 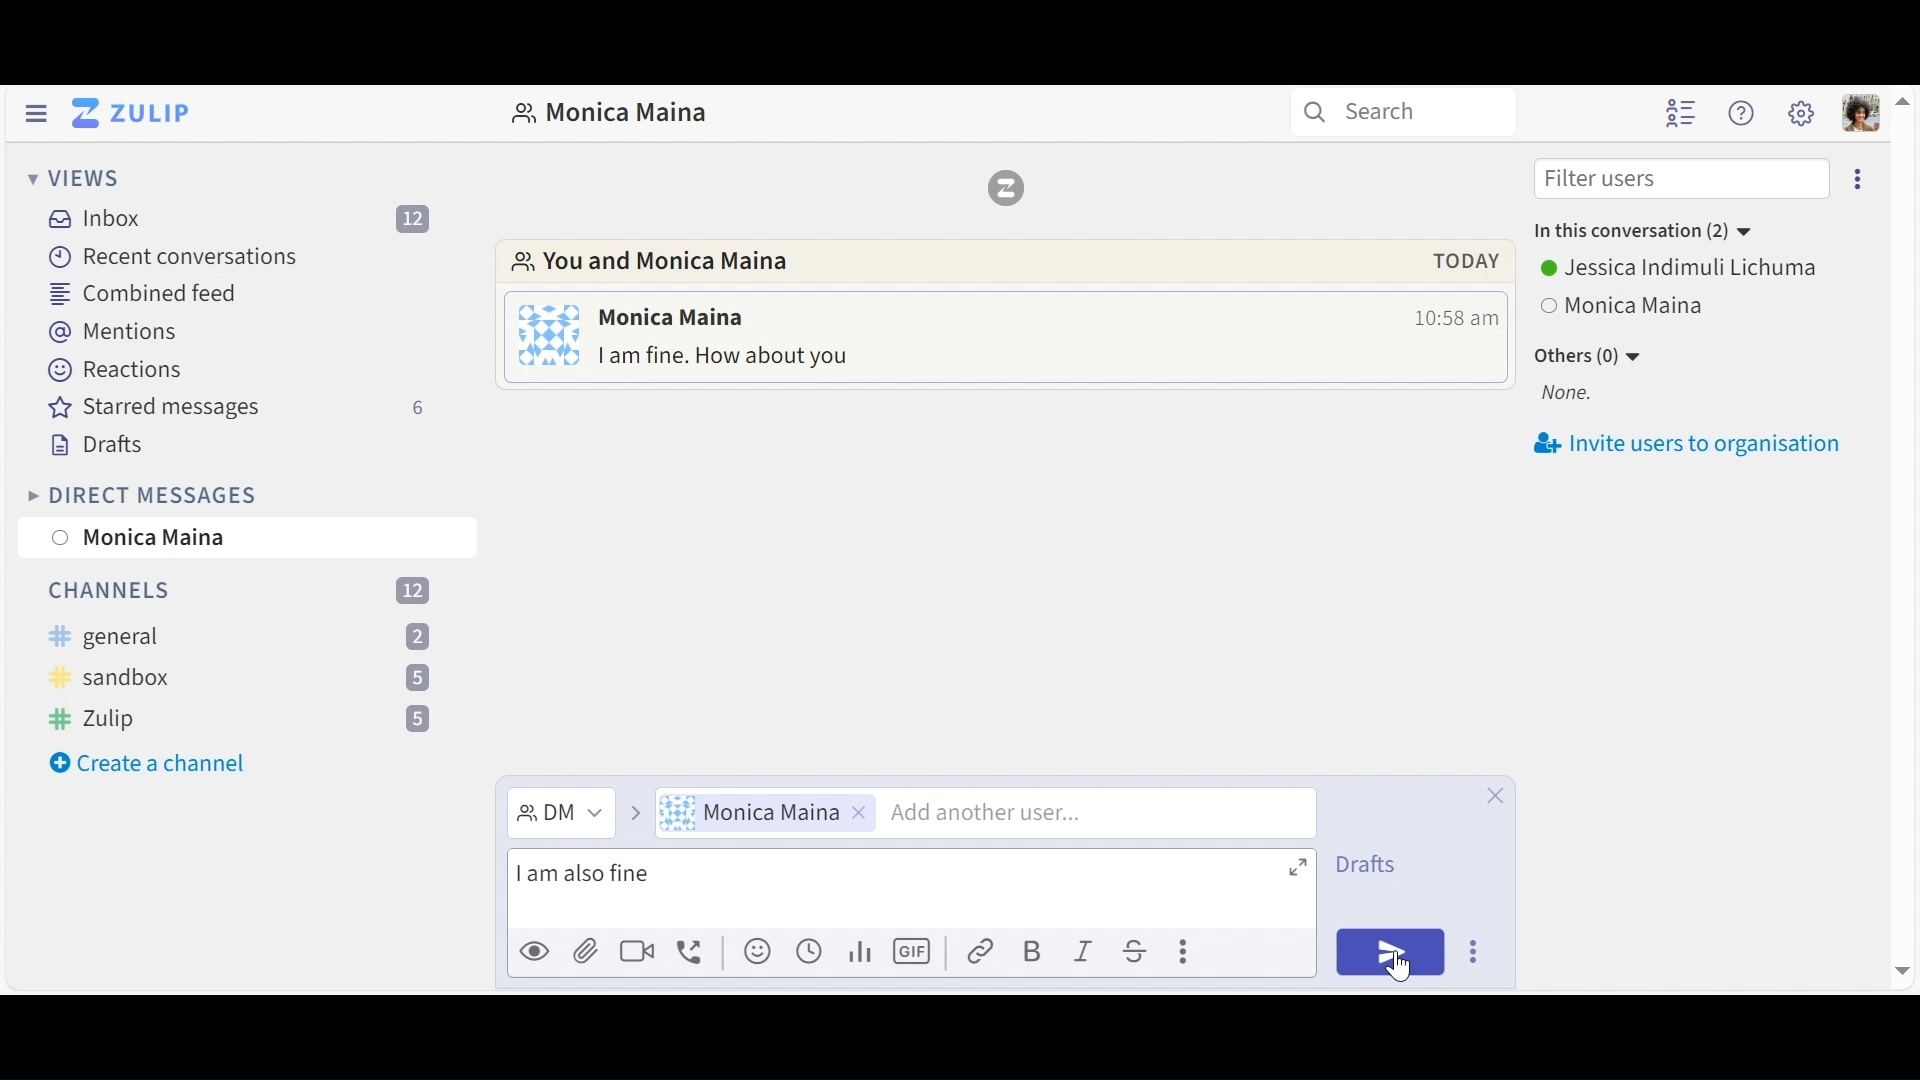 What do you see at coordinates (535, 947) in the screenshot?
I see `Preview` at bounding box center [535, 947].